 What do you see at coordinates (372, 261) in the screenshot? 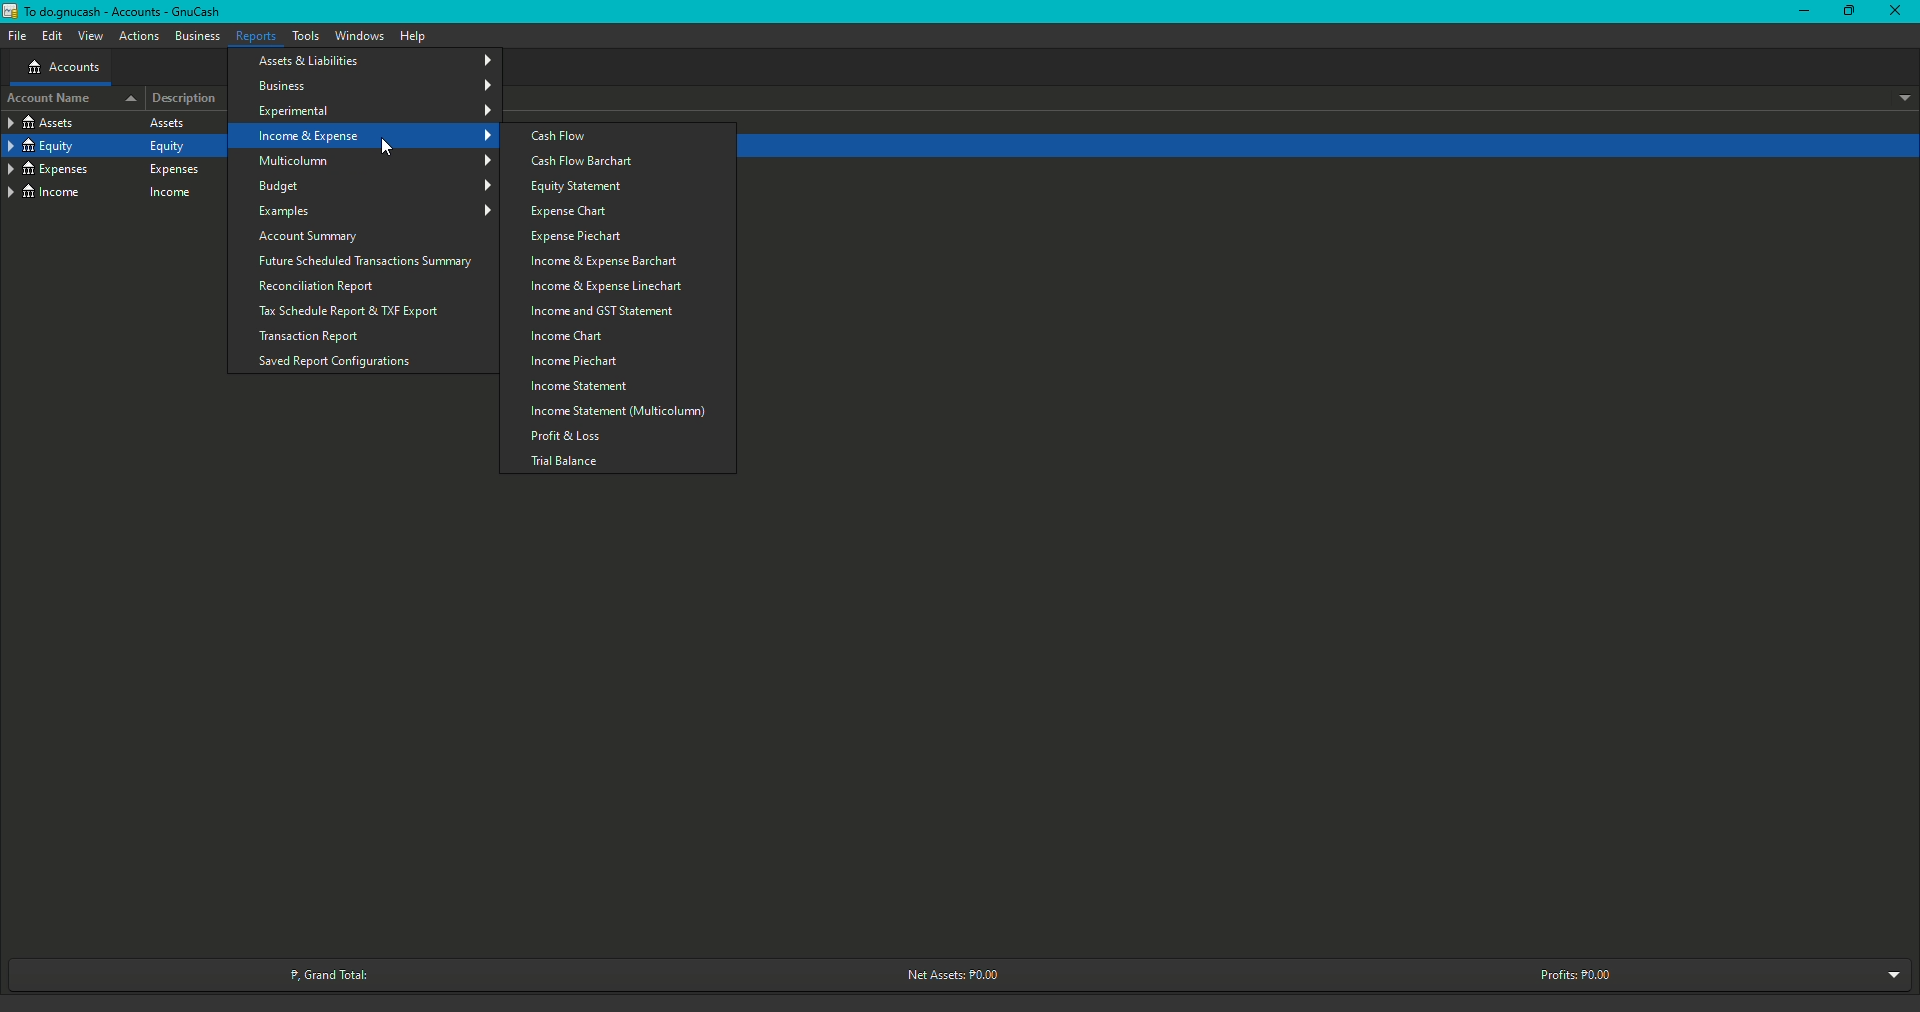
I see `Future Scheduled Transactions Summary` at bounding box center [372, 261].